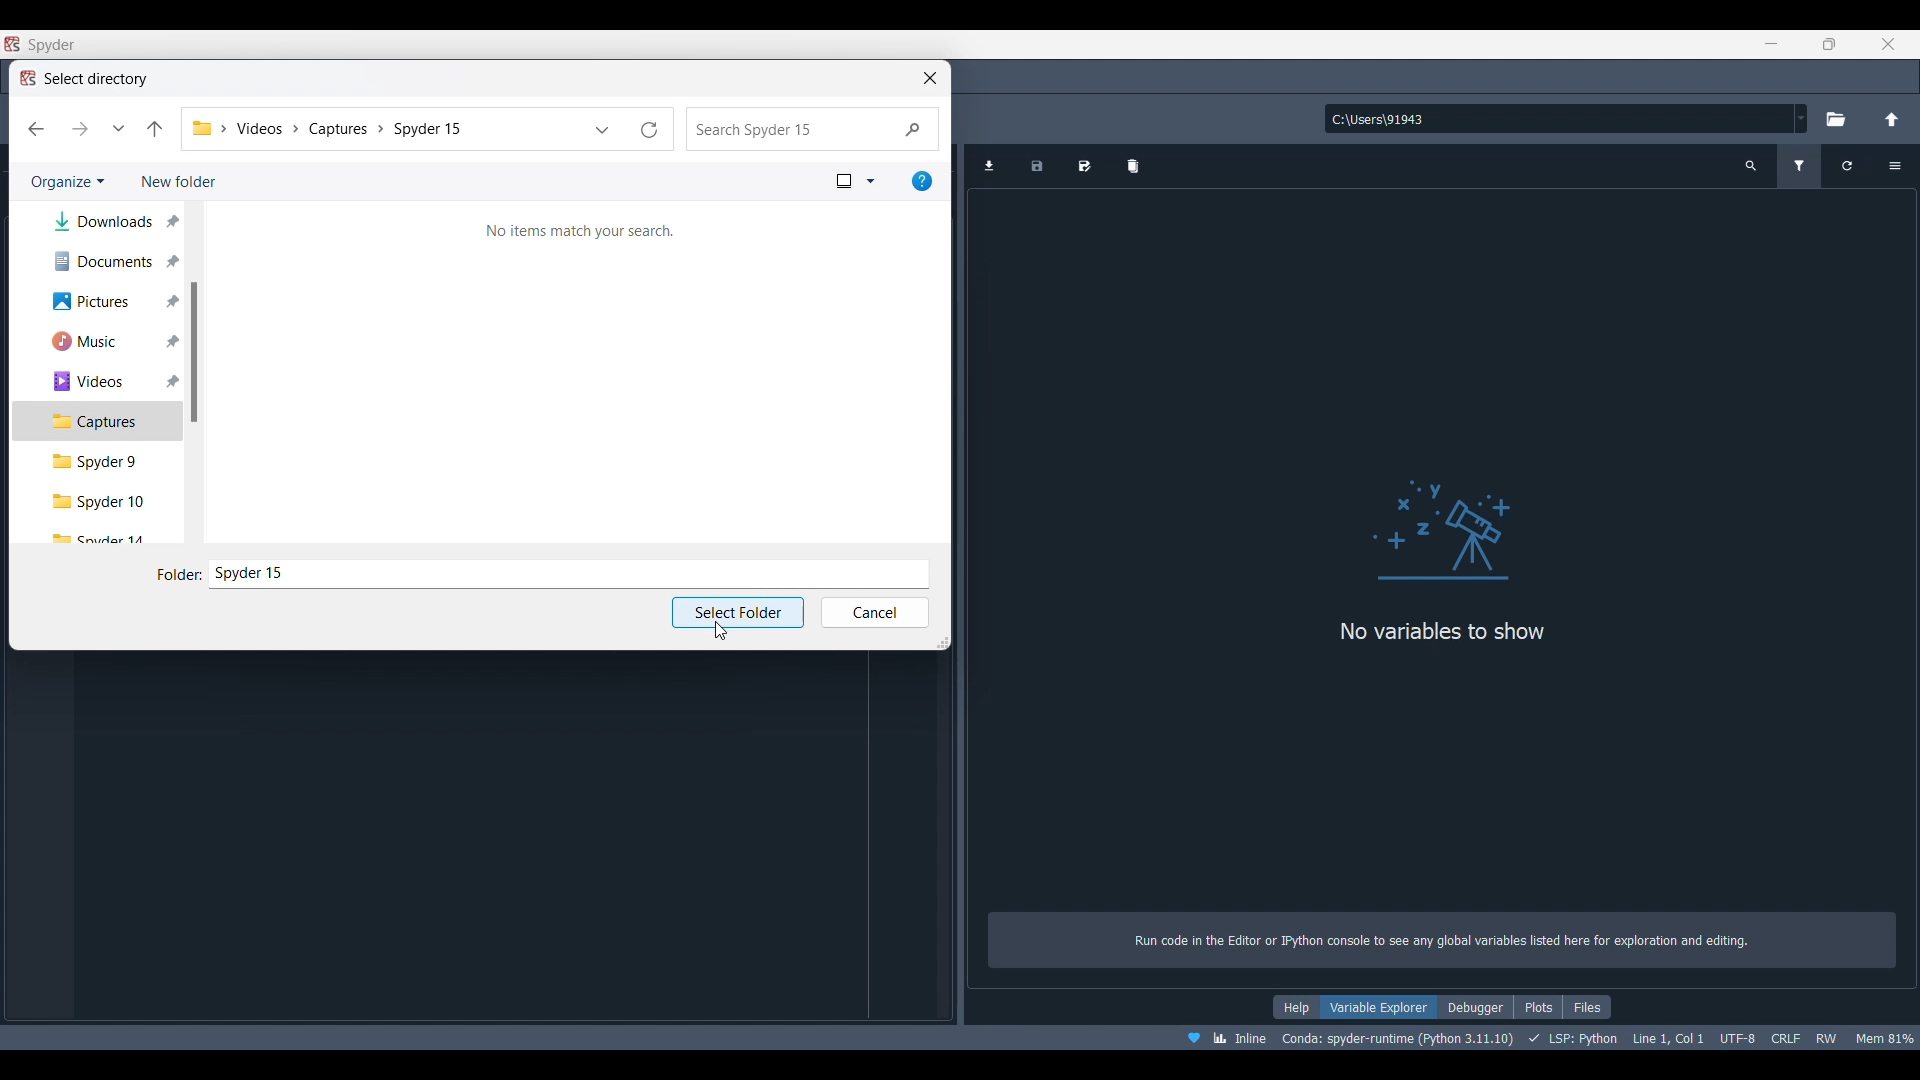 This screenshot has height=1080, width=1920. I want to click on cursor, so click(718, 630).